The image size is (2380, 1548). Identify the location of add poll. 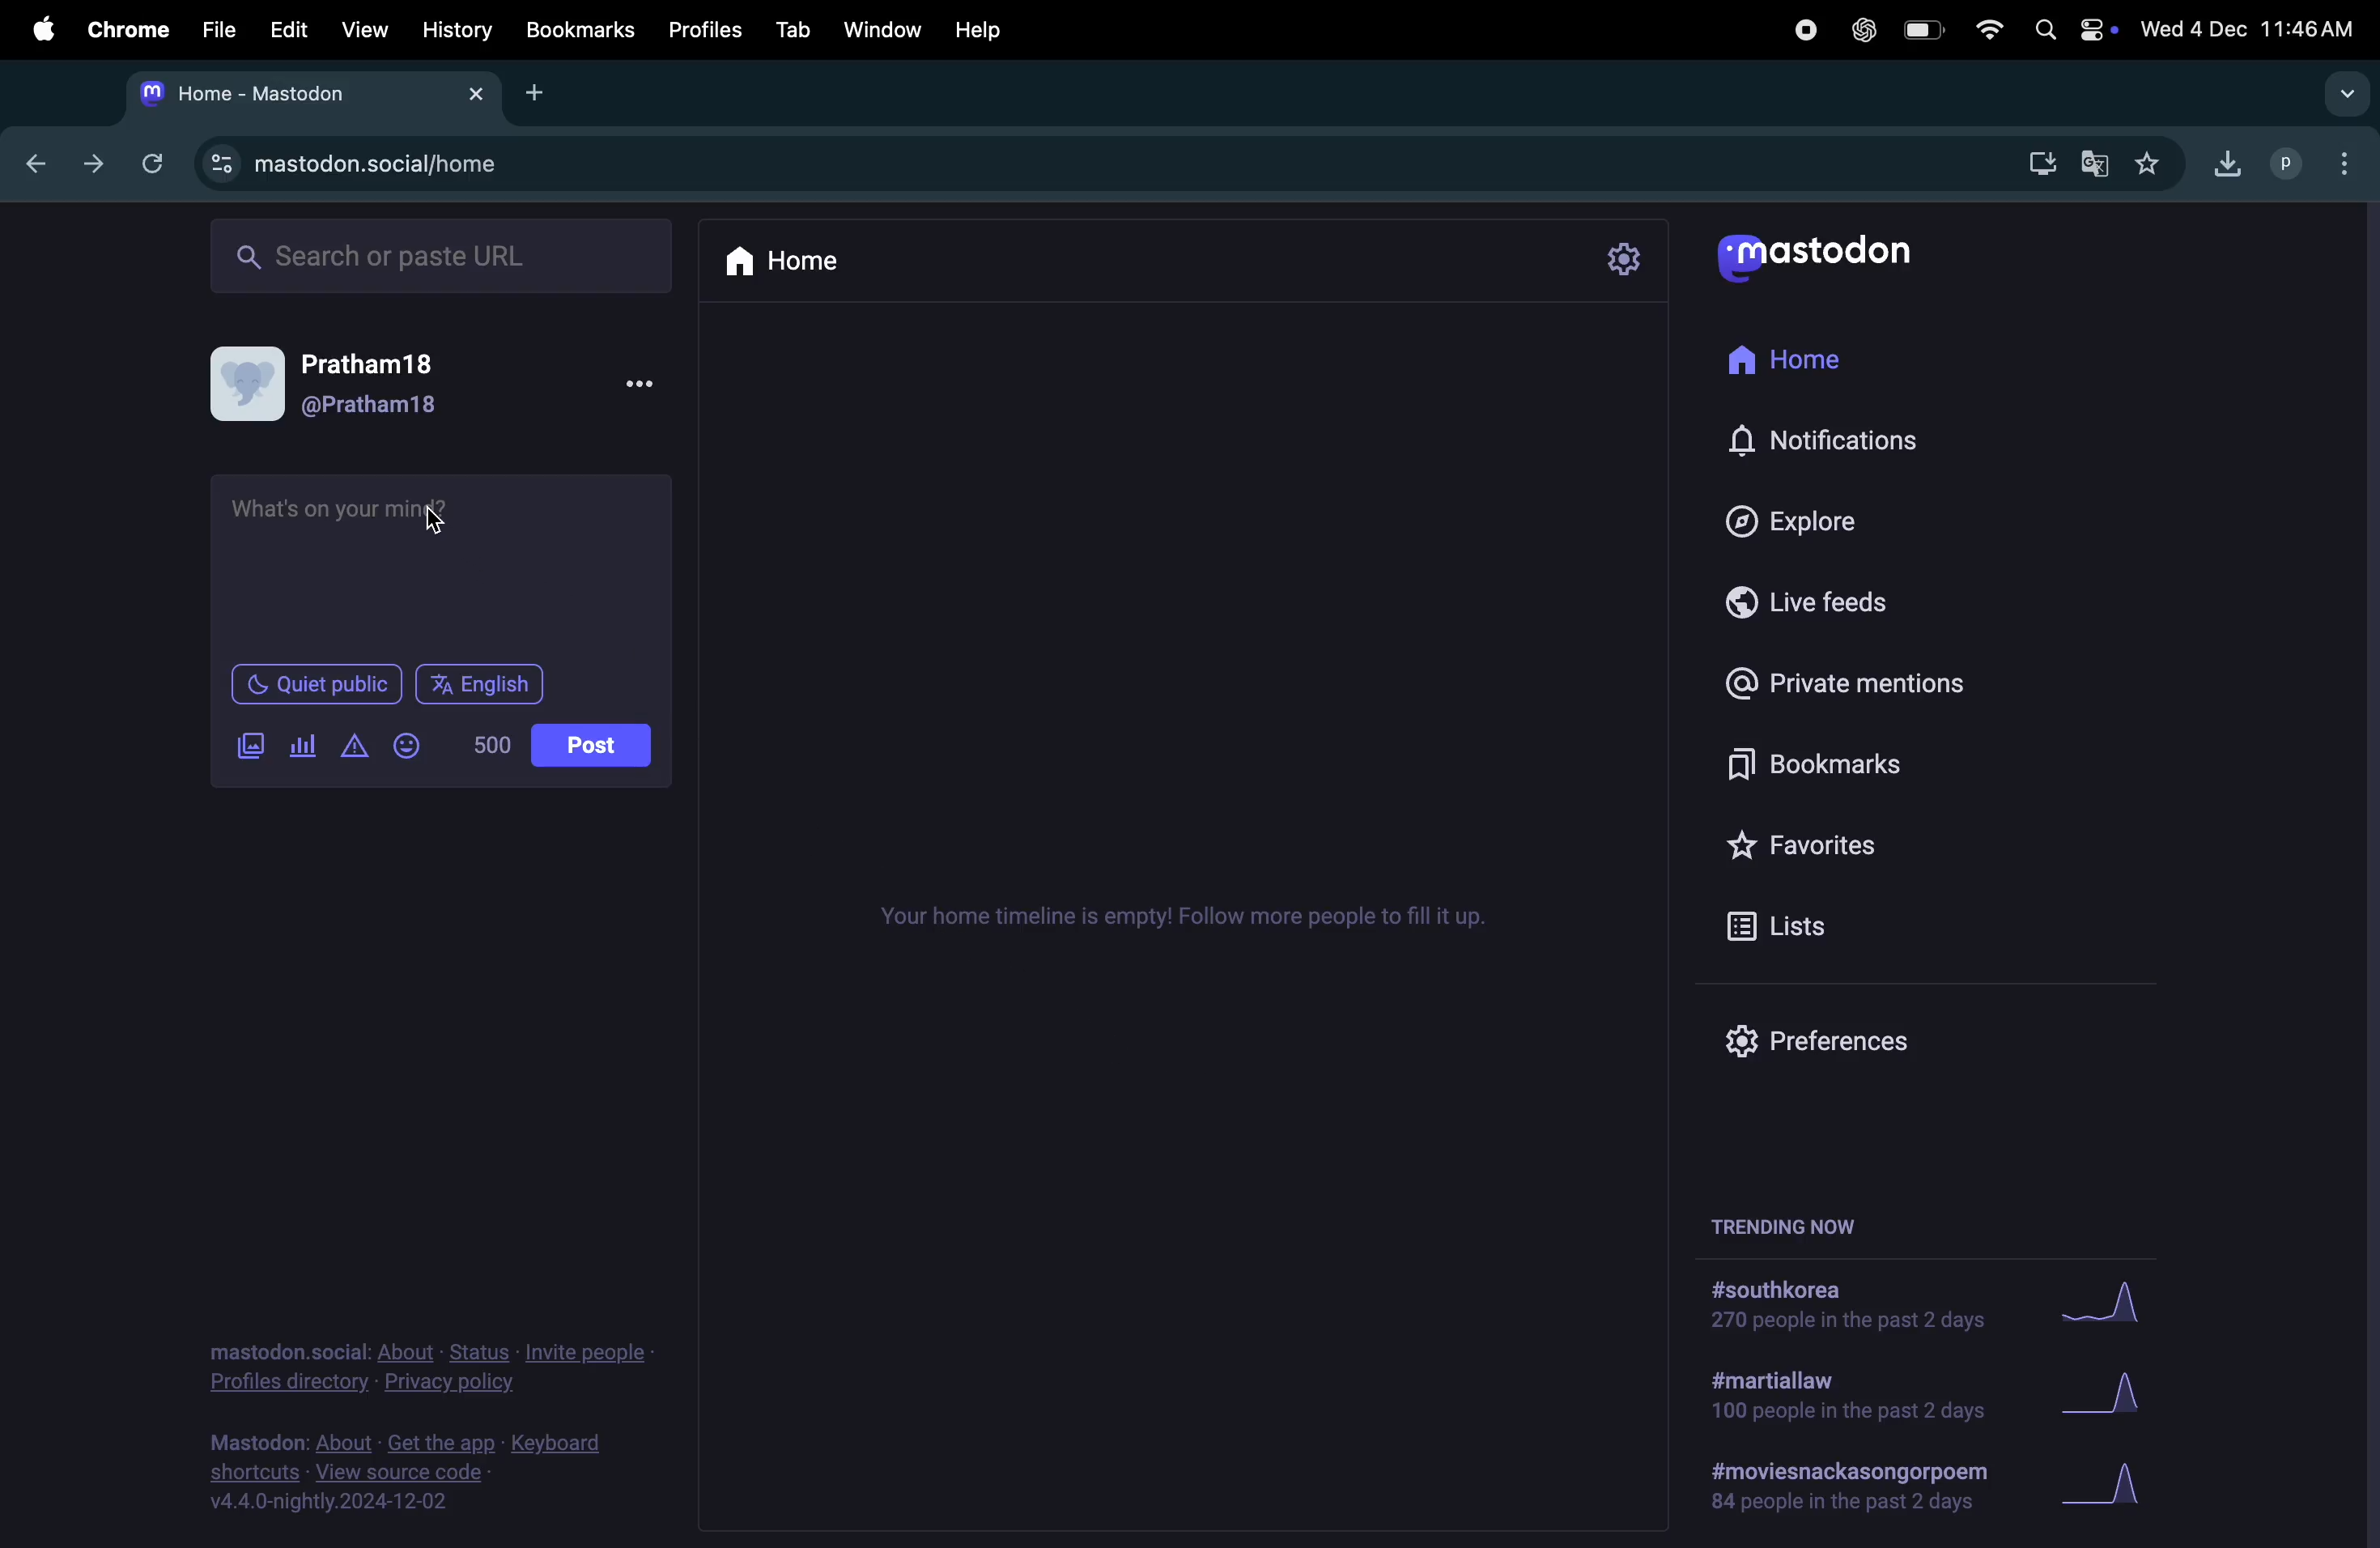
(305, 743).